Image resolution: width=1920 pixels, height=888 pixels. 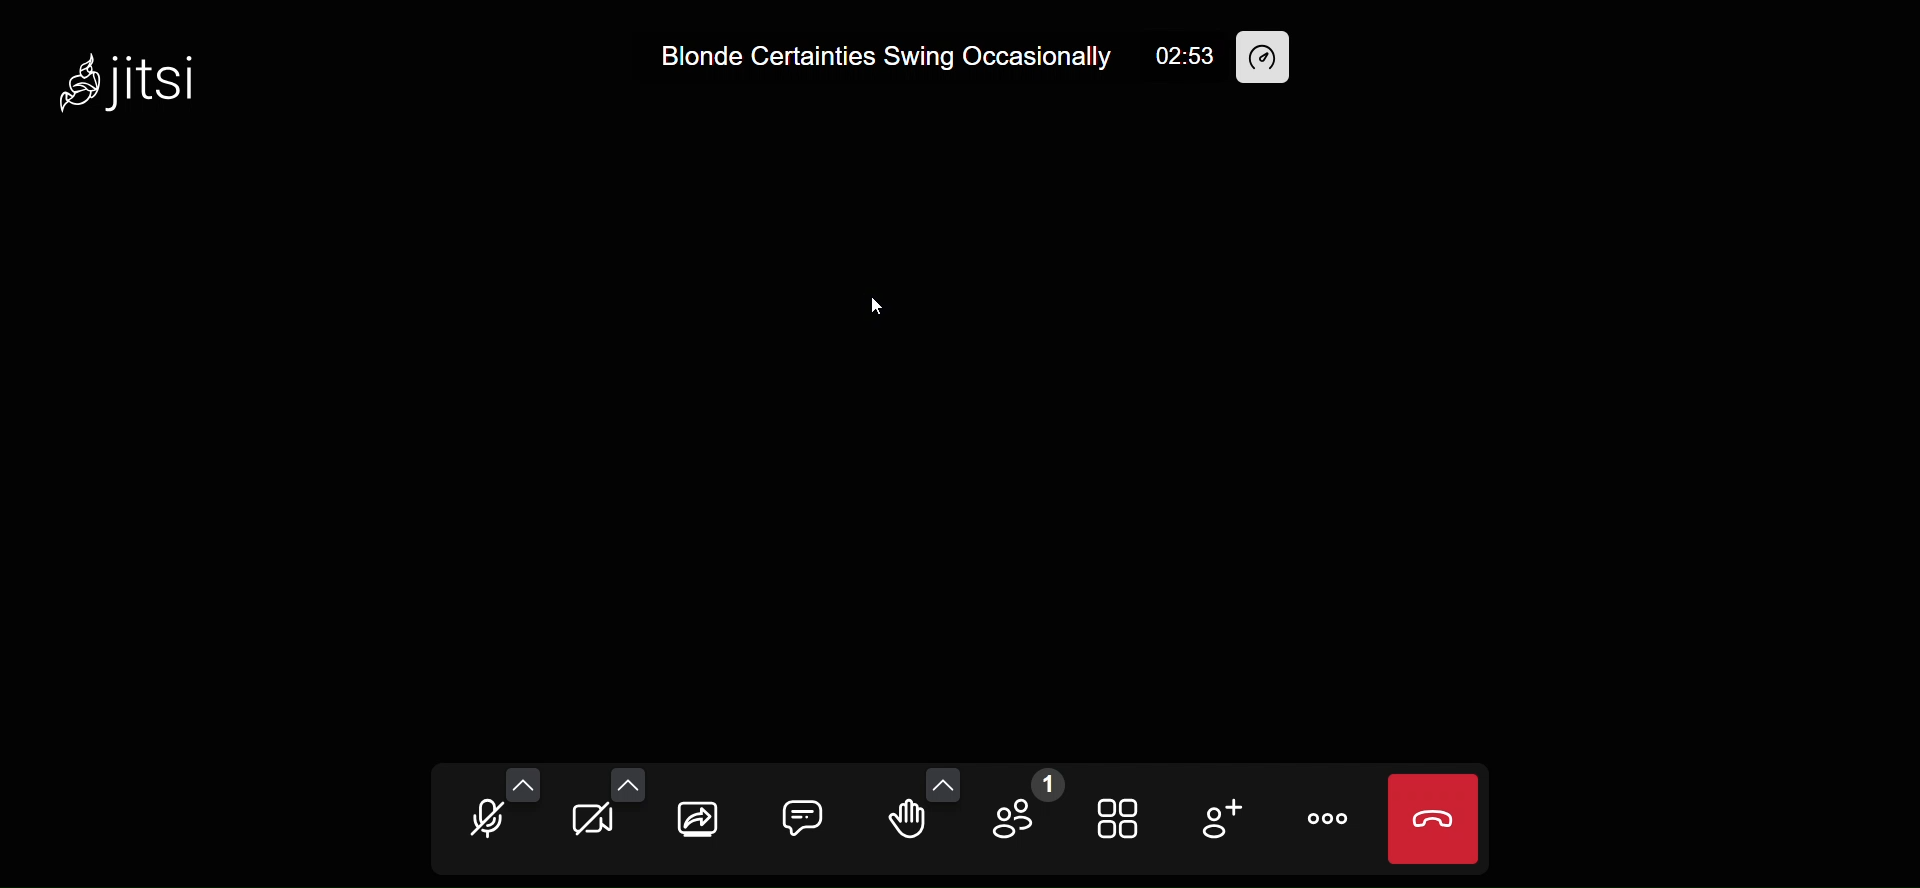 What do you see at coordinates (627, 783) in the screenshot?
I see `more camera option` at bounding box center [627, 783].